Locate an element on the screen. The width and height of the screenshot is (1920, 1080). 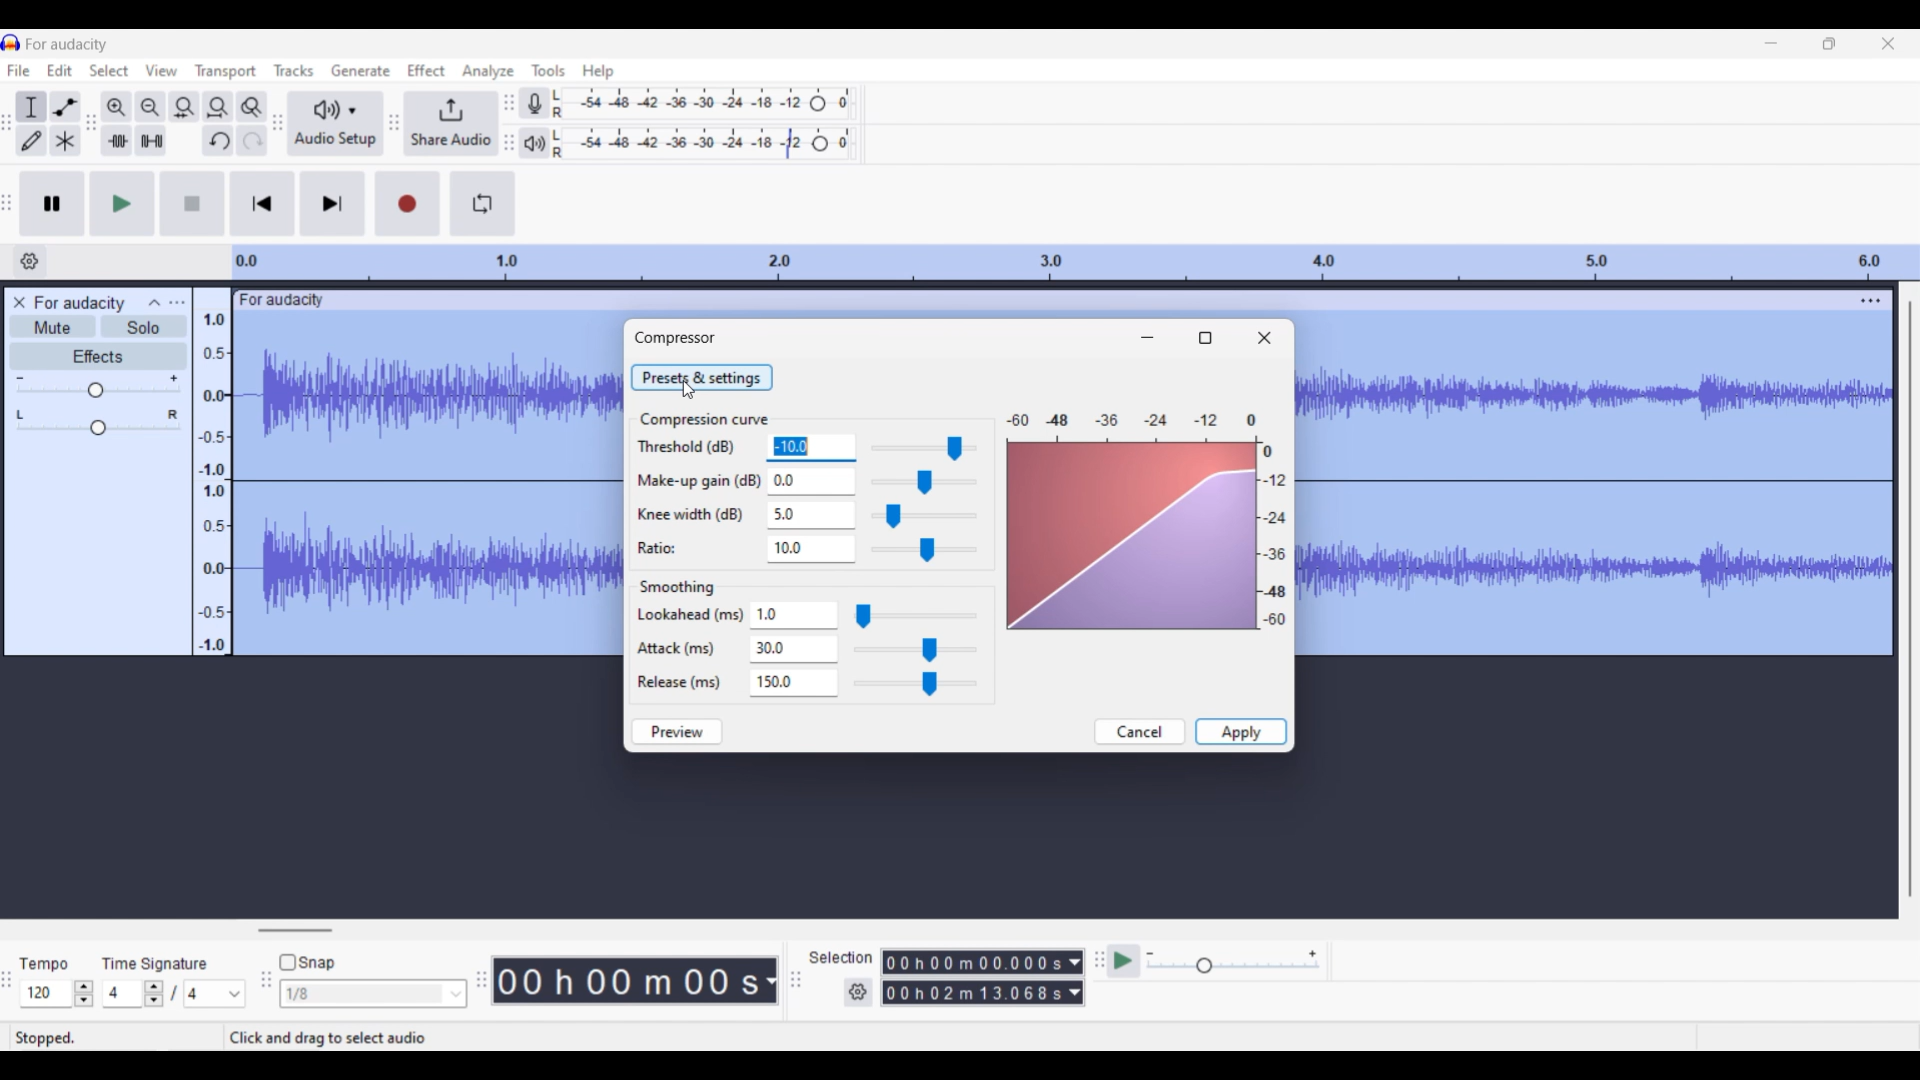
Audio setup is located at coordinates (334, 123).